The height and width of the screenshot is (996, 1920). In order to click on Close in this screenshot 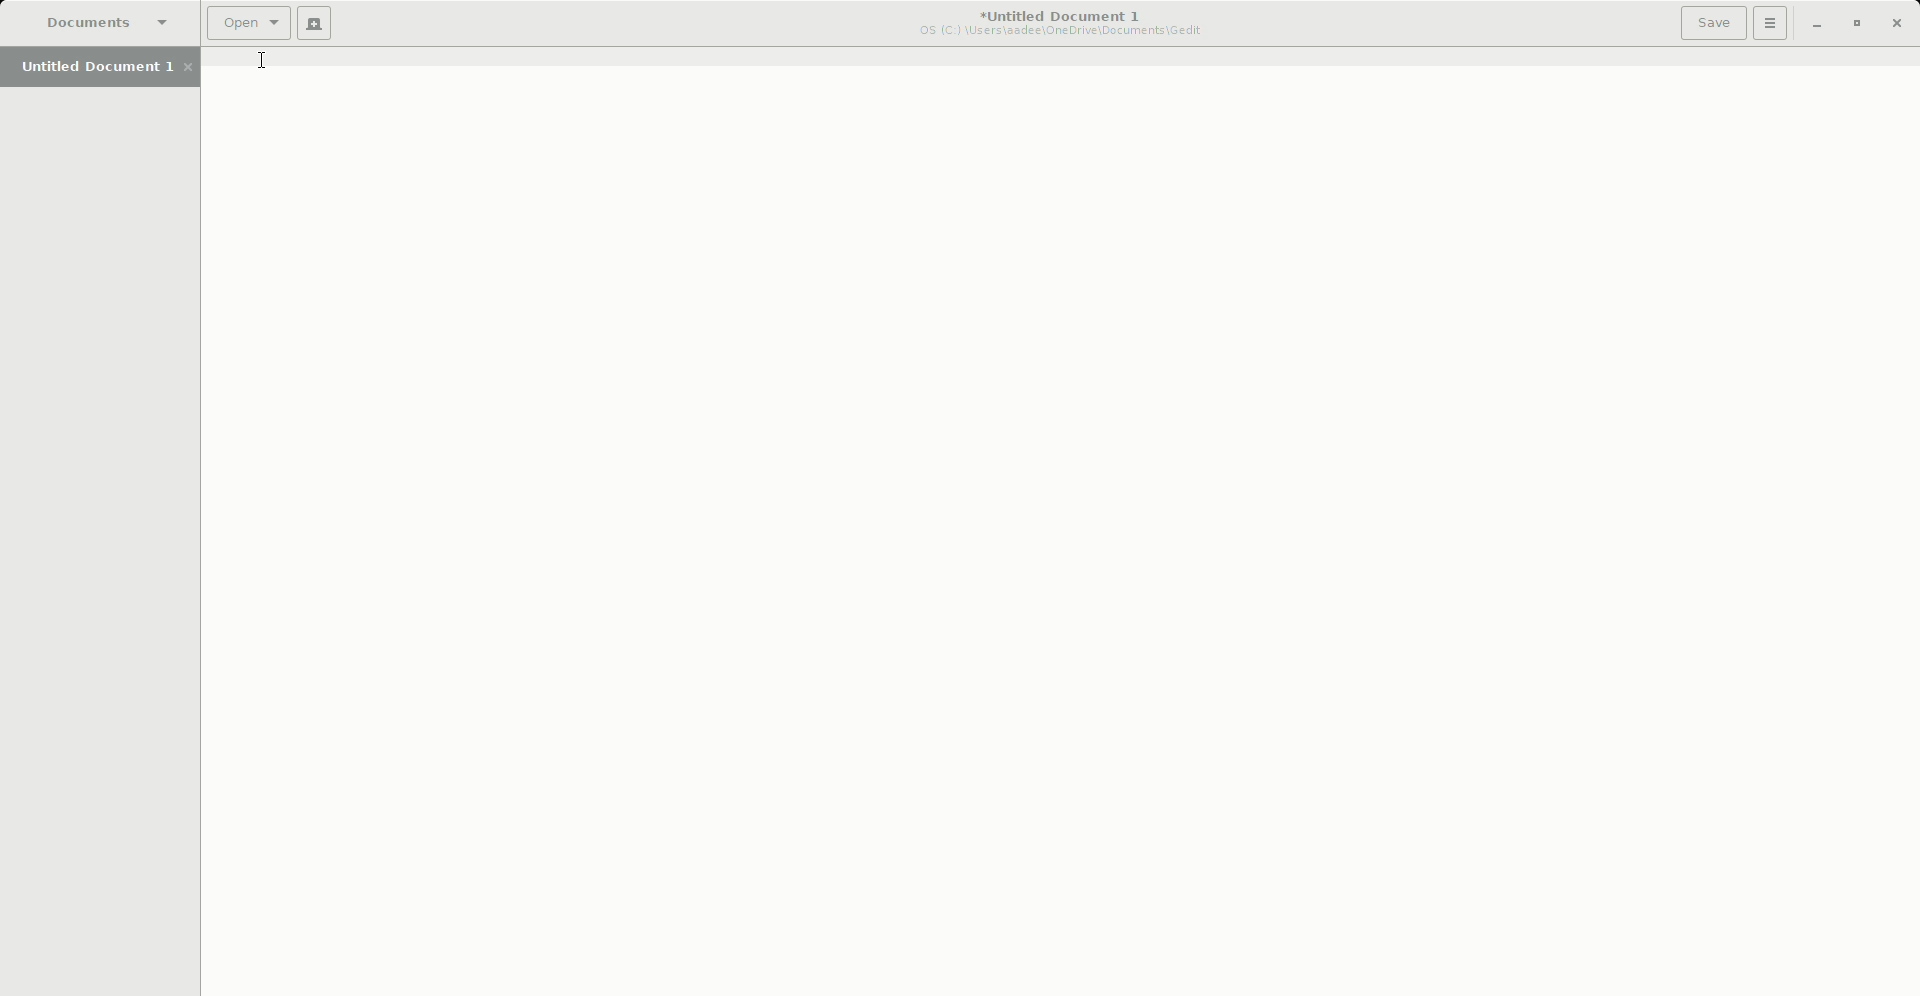, I will do `click(1900, 24)`.